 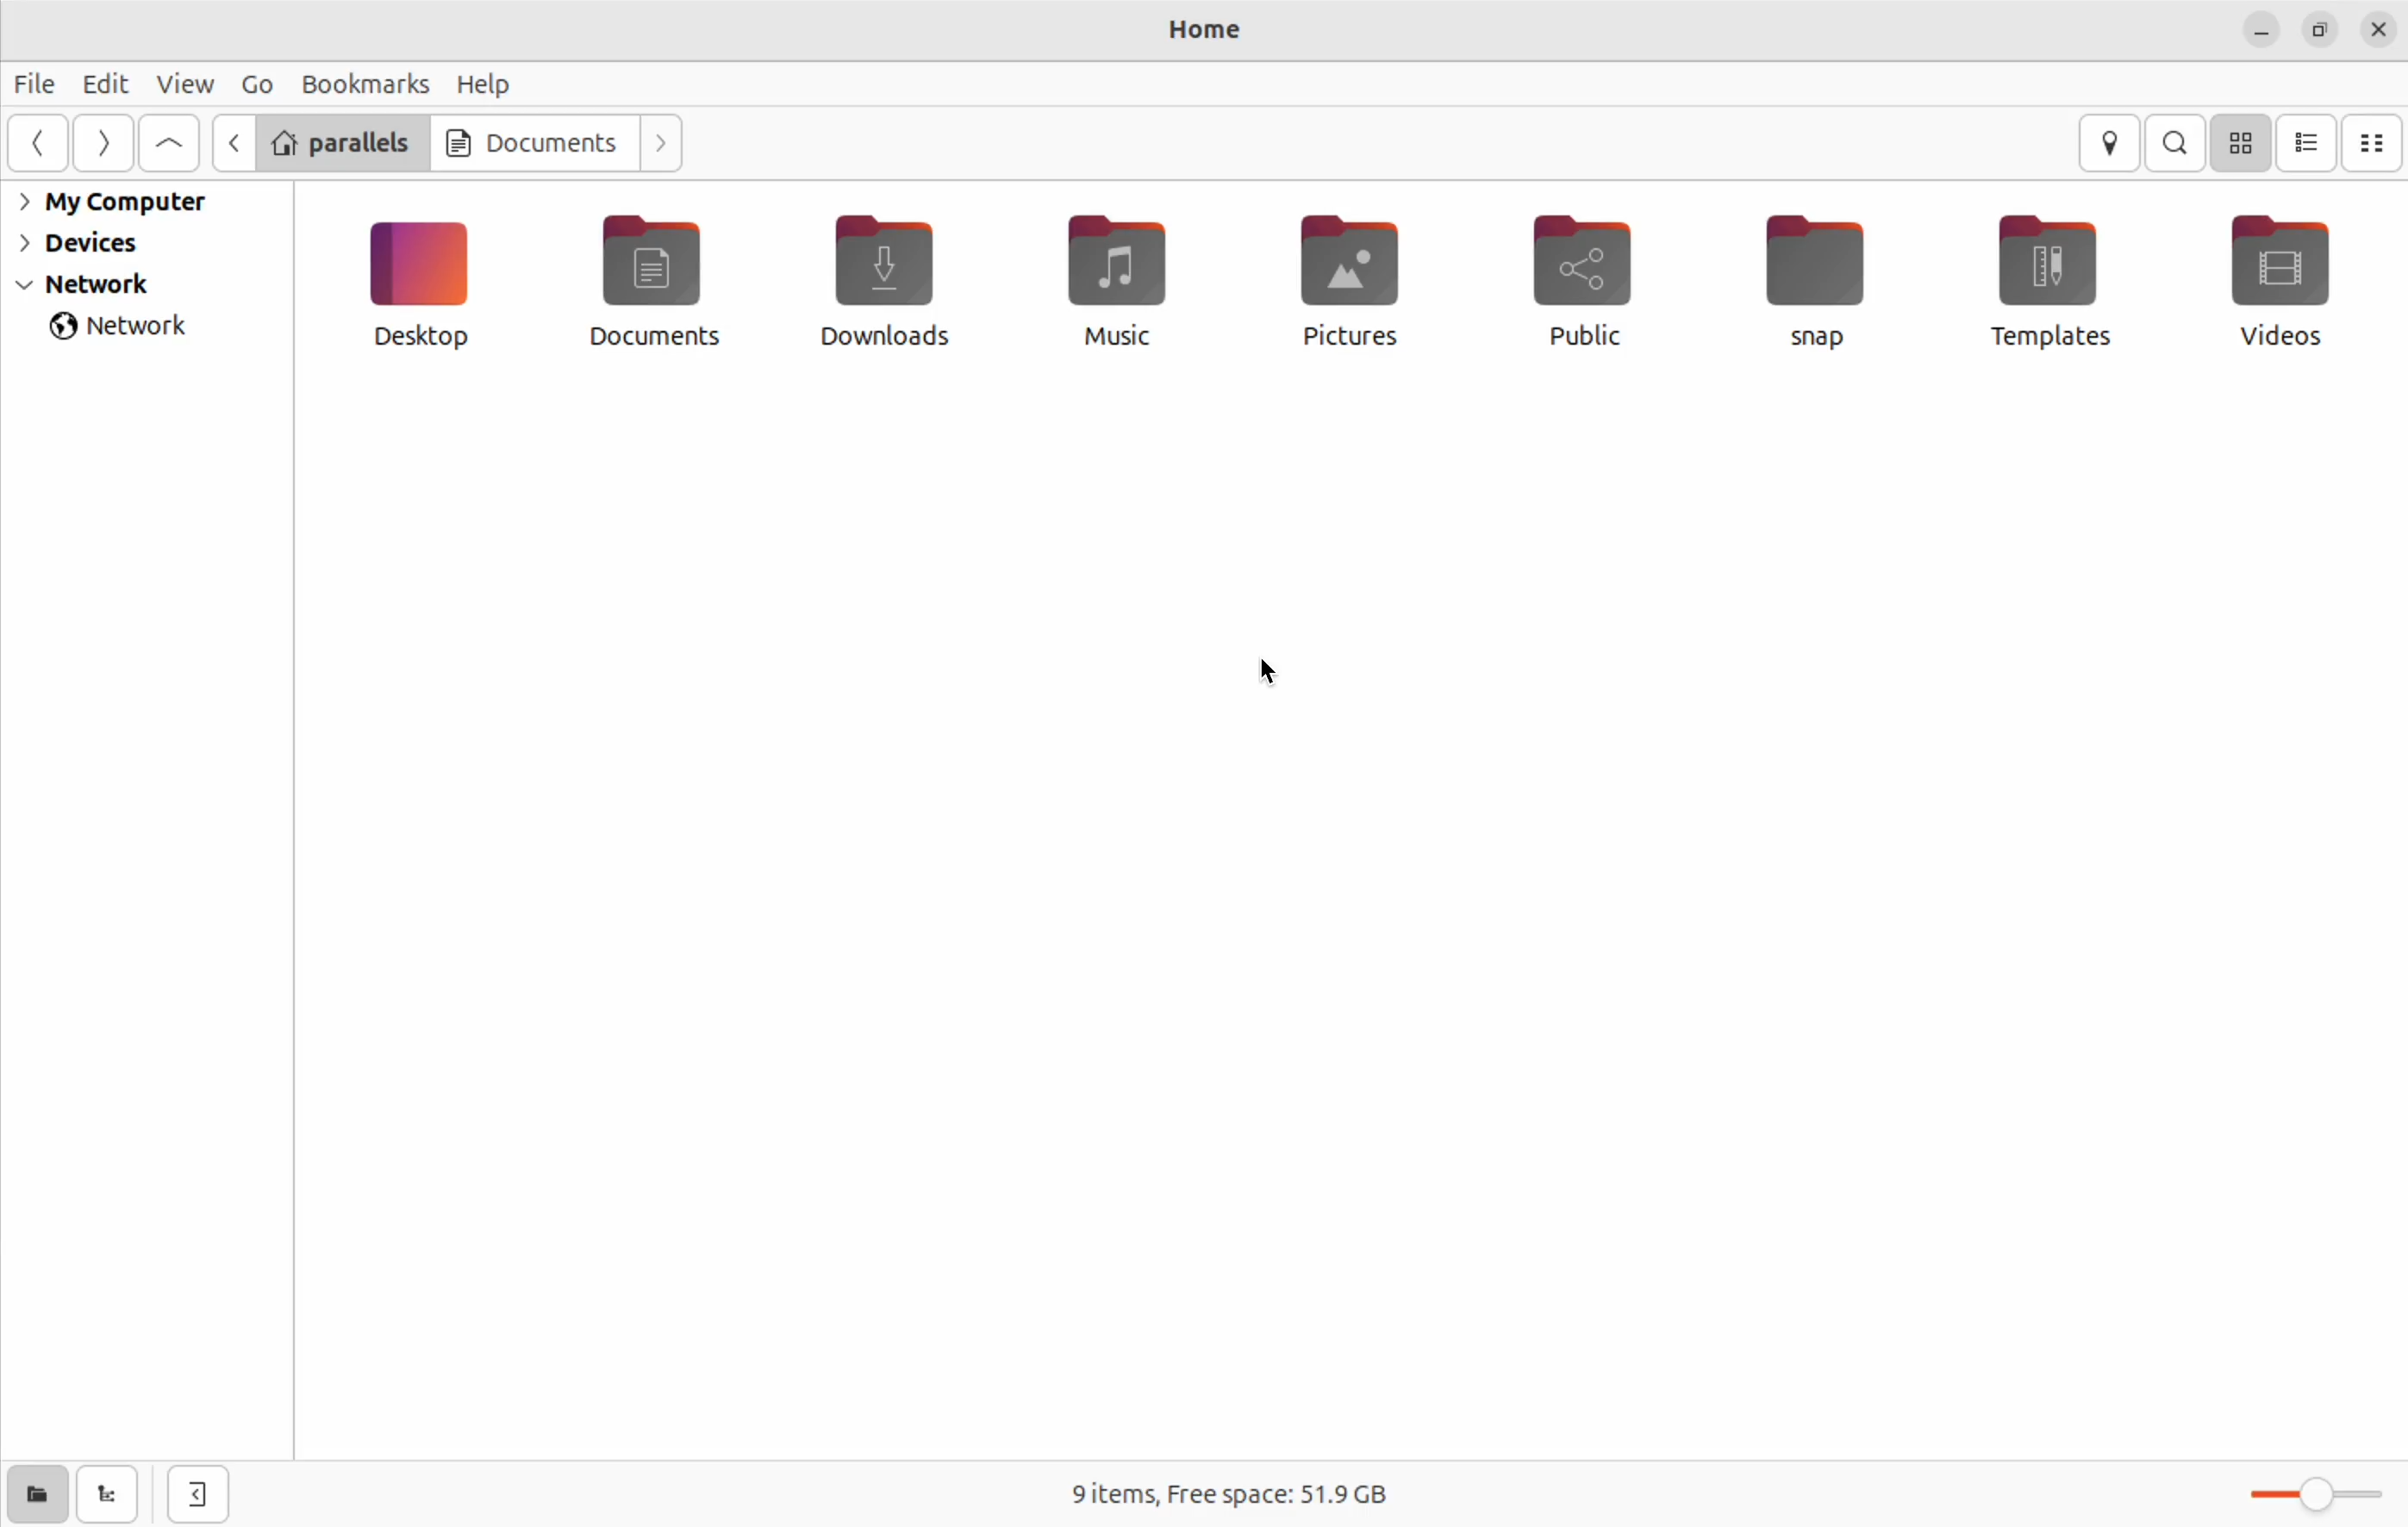 What do you see at coordinates (2376, 143) in the screenshot?
I see `compact view` at bounding box center [2376, 143].